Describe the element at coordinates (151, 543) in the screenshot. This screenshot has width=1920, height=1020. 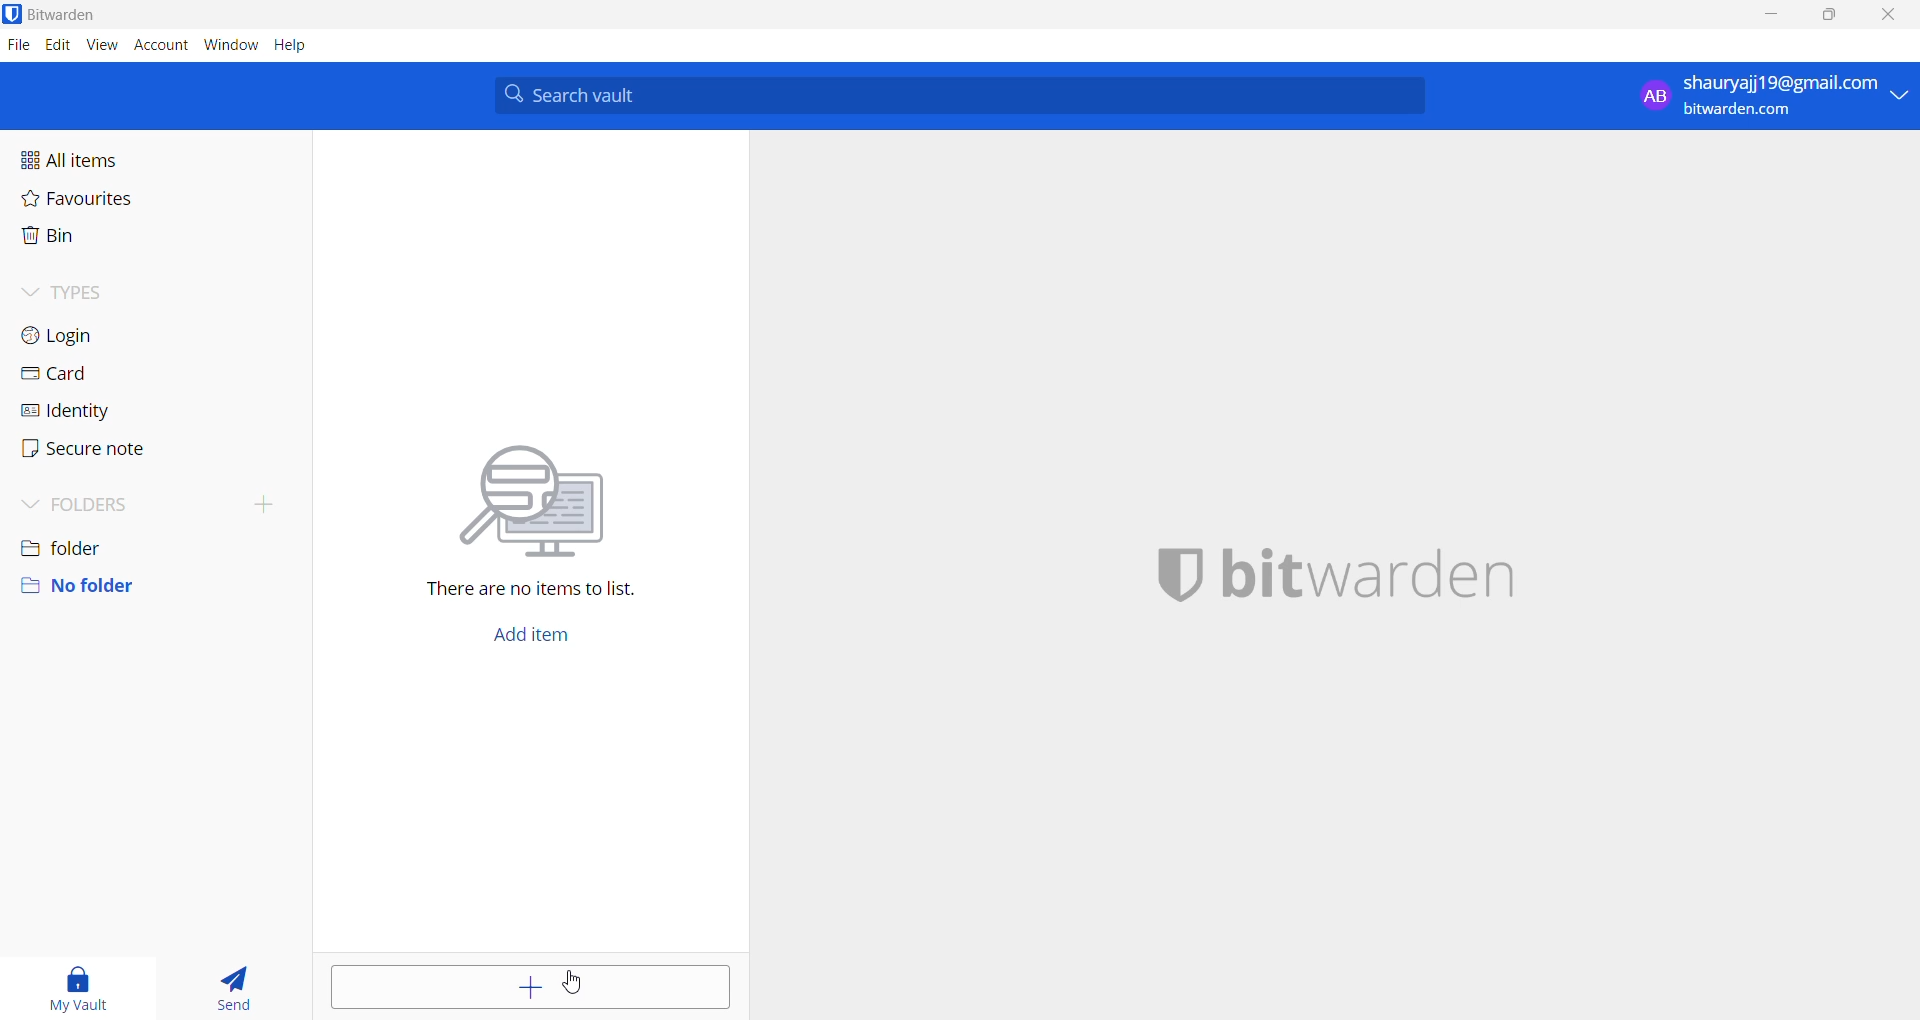
I see `folder` at that location.